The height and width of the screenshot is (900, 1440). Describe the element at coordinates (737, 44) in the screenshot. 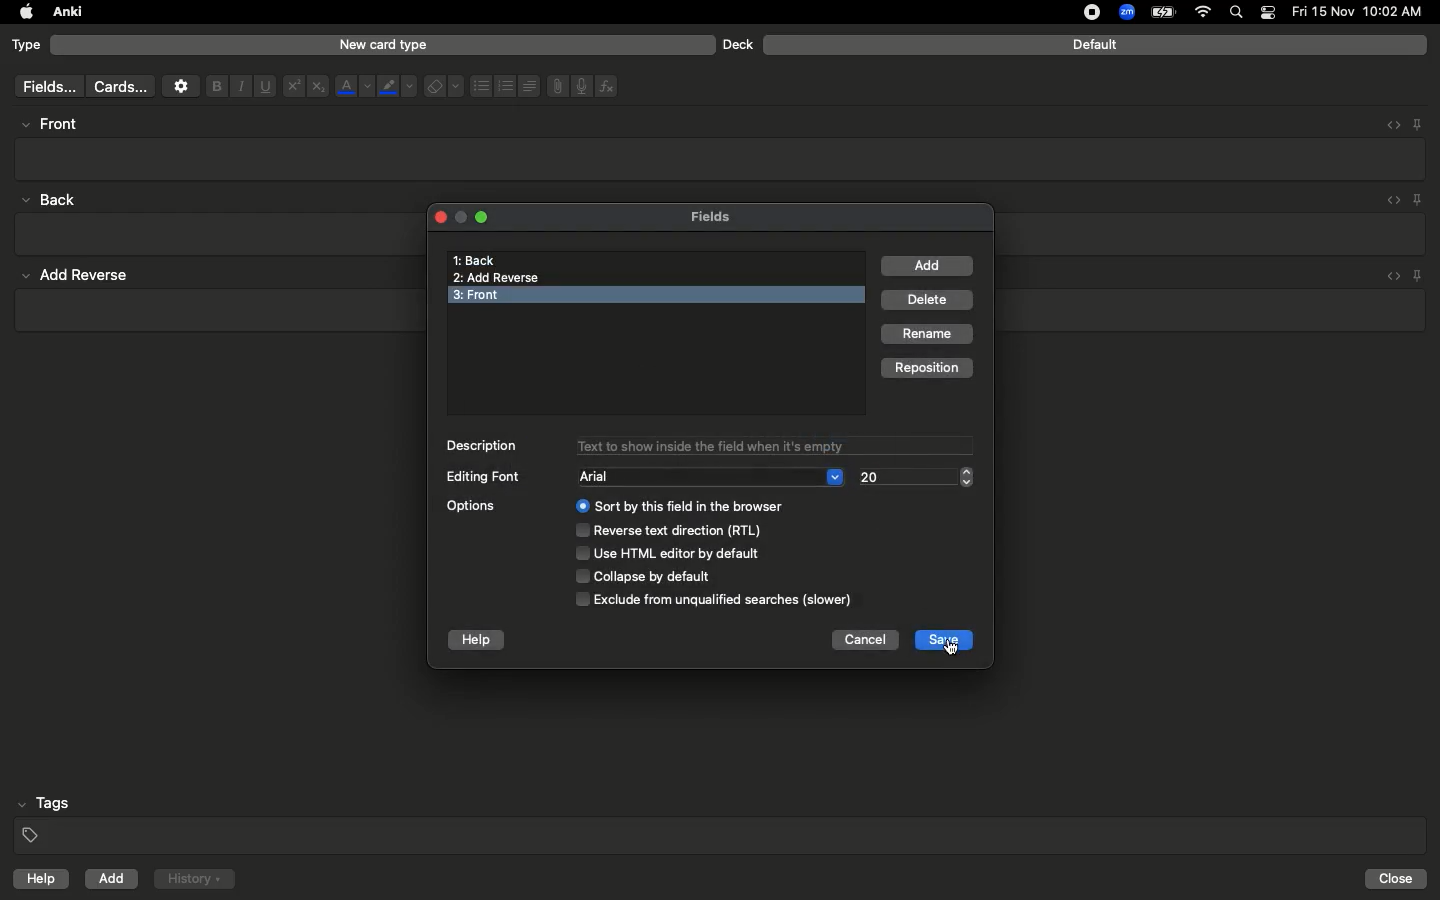

I see `Deck` at that location.